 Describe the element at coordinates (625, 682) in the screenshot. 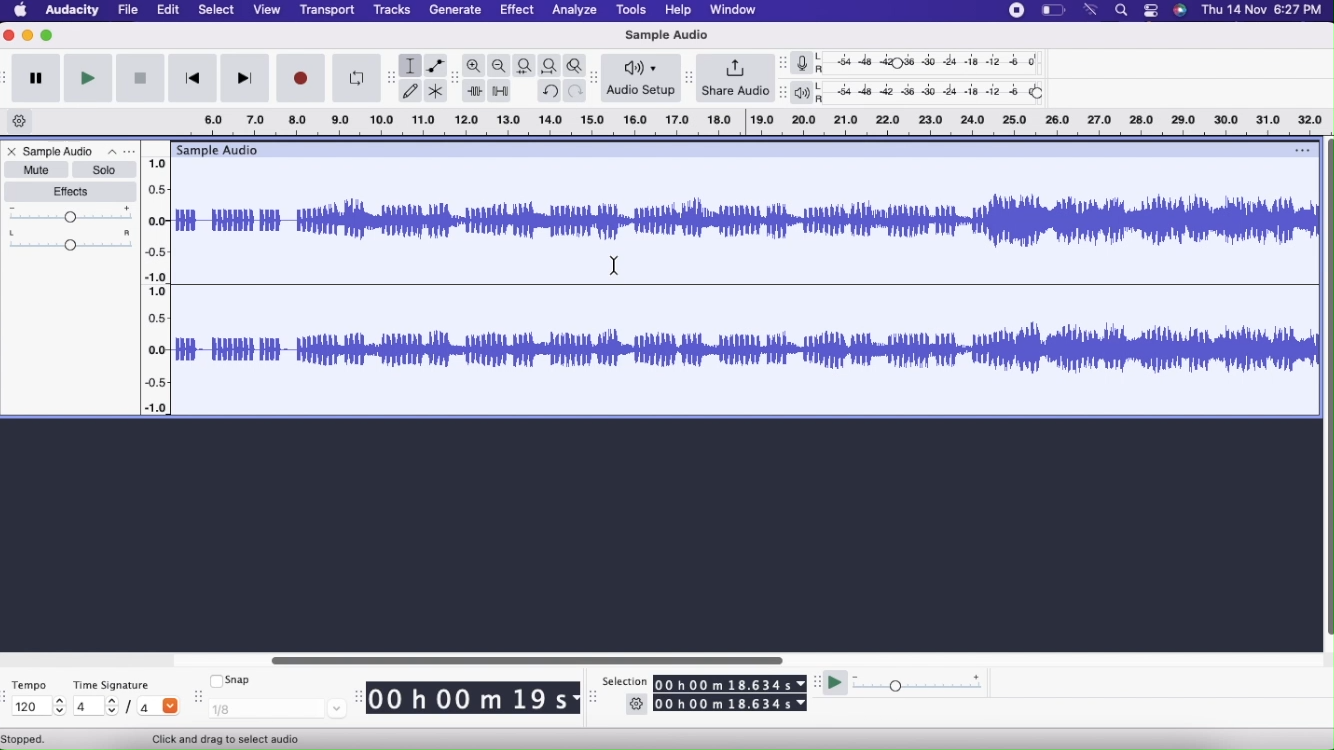

I see `Selection` at that location.